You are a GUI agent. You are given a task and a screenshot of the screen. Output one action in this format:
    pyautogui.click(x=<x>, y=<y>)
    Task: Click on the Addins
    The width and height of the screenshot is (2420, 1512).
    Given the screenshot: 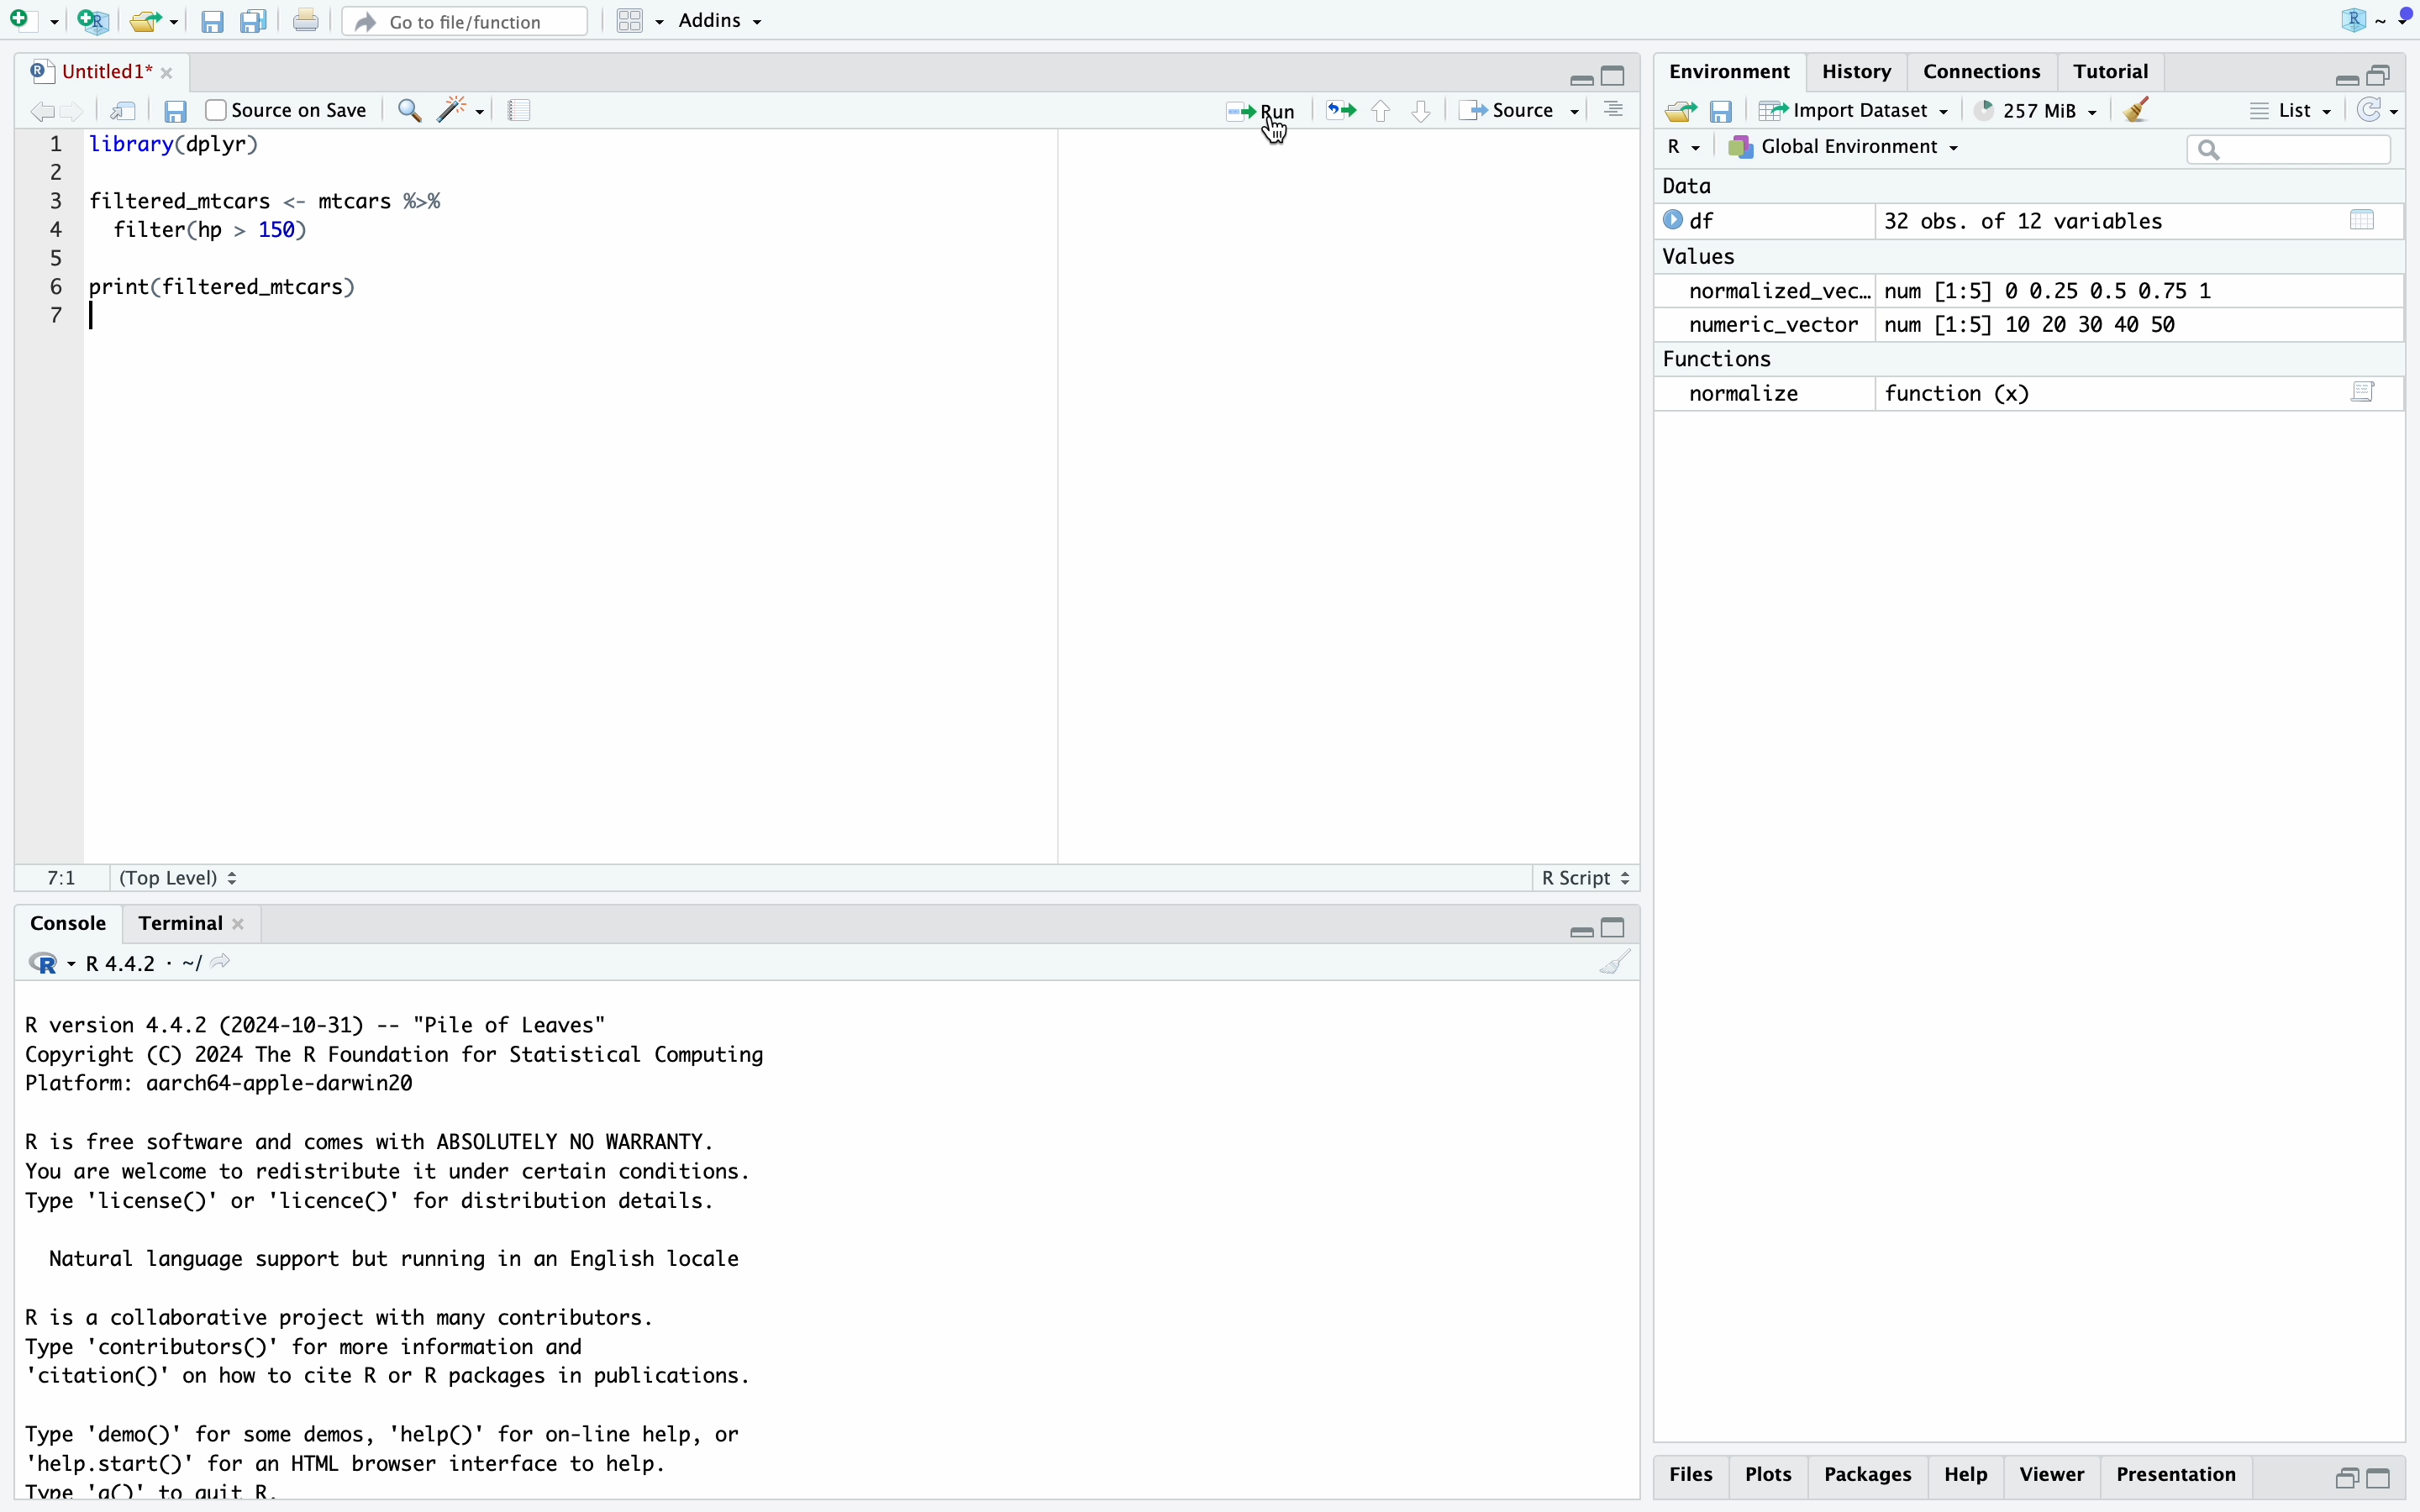 What is the action you would take?
    pyautogui.click(x=719, y=23)
    